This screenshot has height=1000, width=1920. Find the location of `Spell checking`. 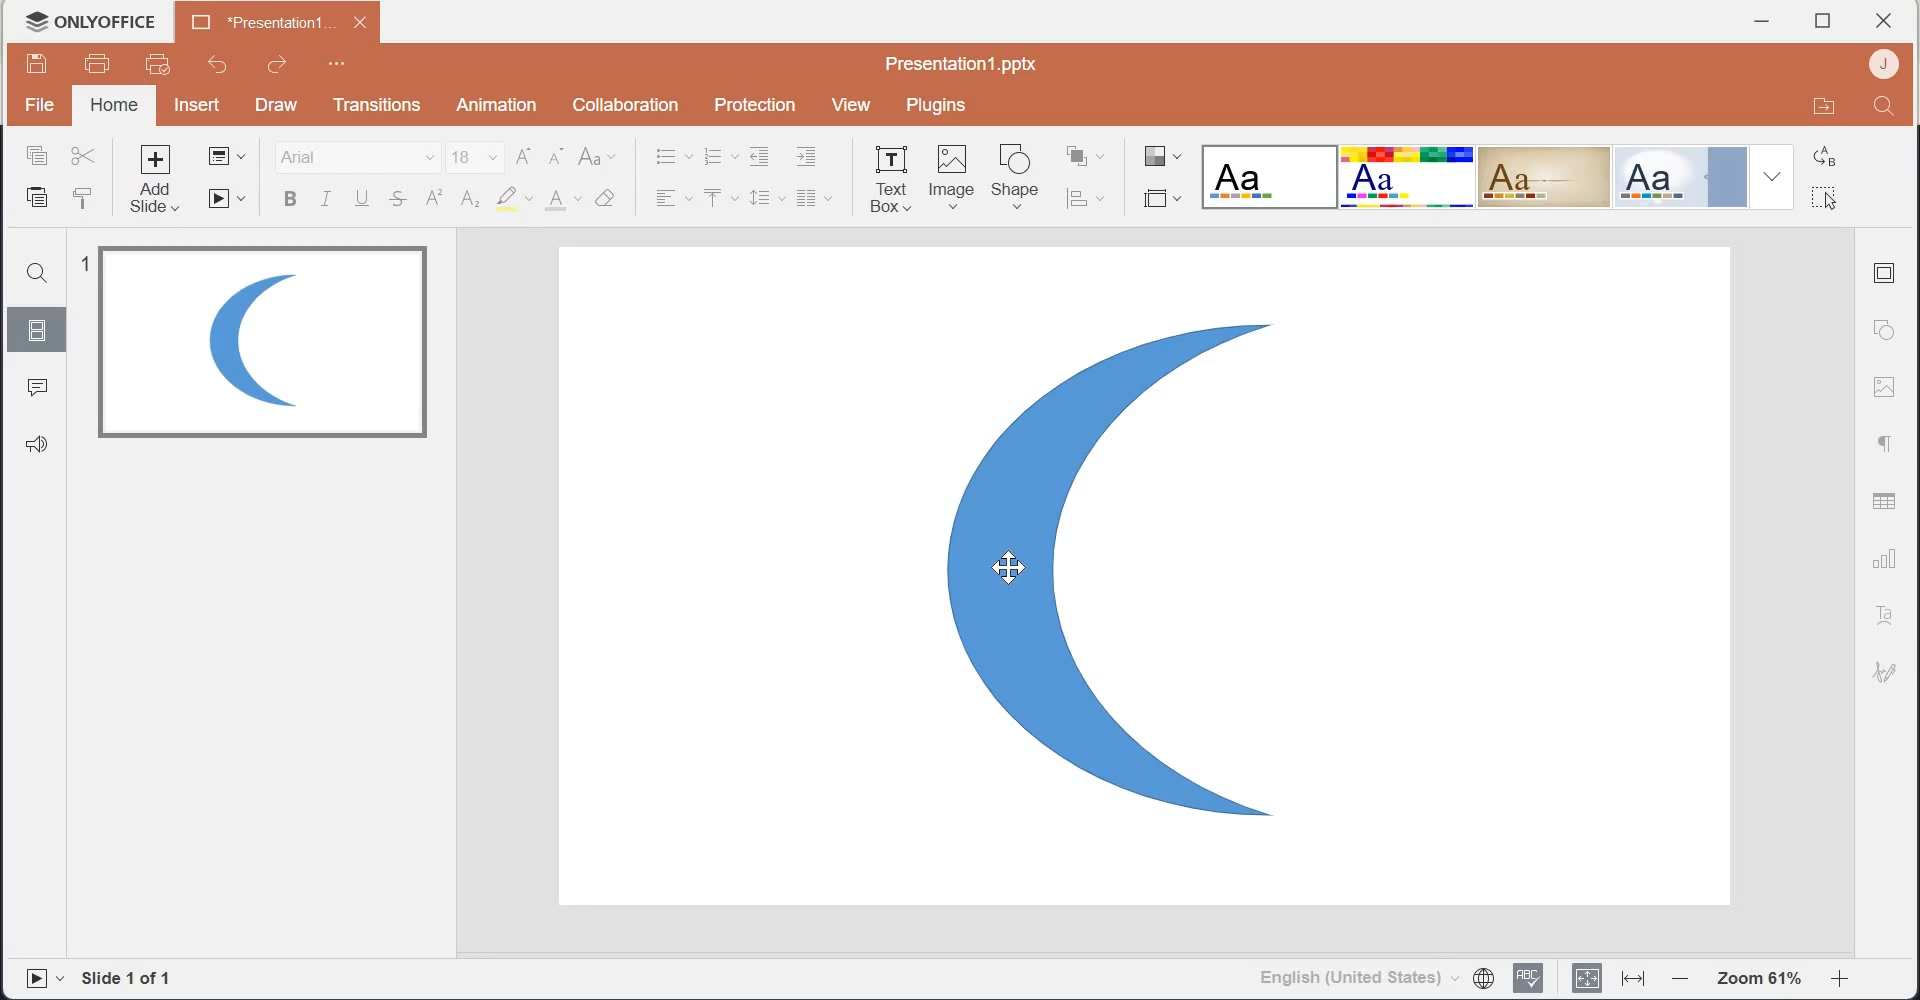

Spell checking is located at coordinates (1532, 979).